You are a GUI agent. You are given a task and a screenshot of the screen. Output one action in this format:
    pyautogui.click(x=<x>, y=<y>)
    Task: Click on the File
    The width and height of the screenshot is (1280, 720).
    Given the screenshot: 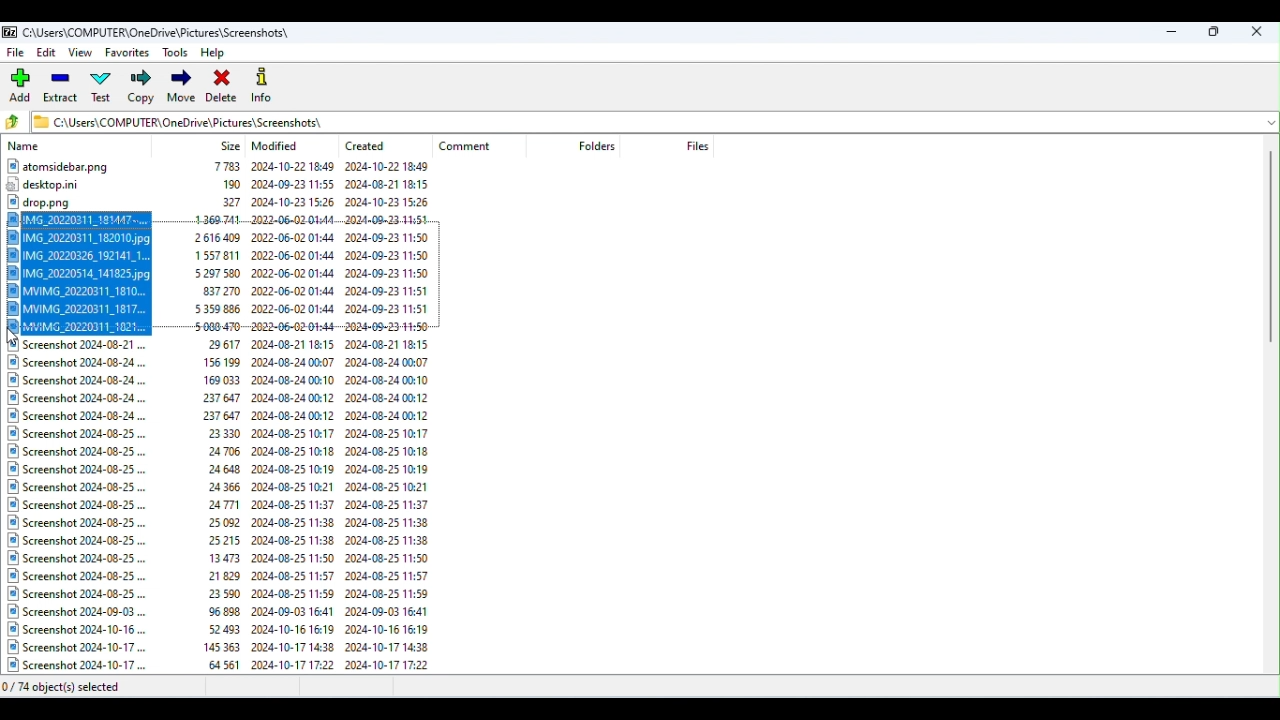 What is the action you would take?
    pyautogui.click(x=17, y=52)
    